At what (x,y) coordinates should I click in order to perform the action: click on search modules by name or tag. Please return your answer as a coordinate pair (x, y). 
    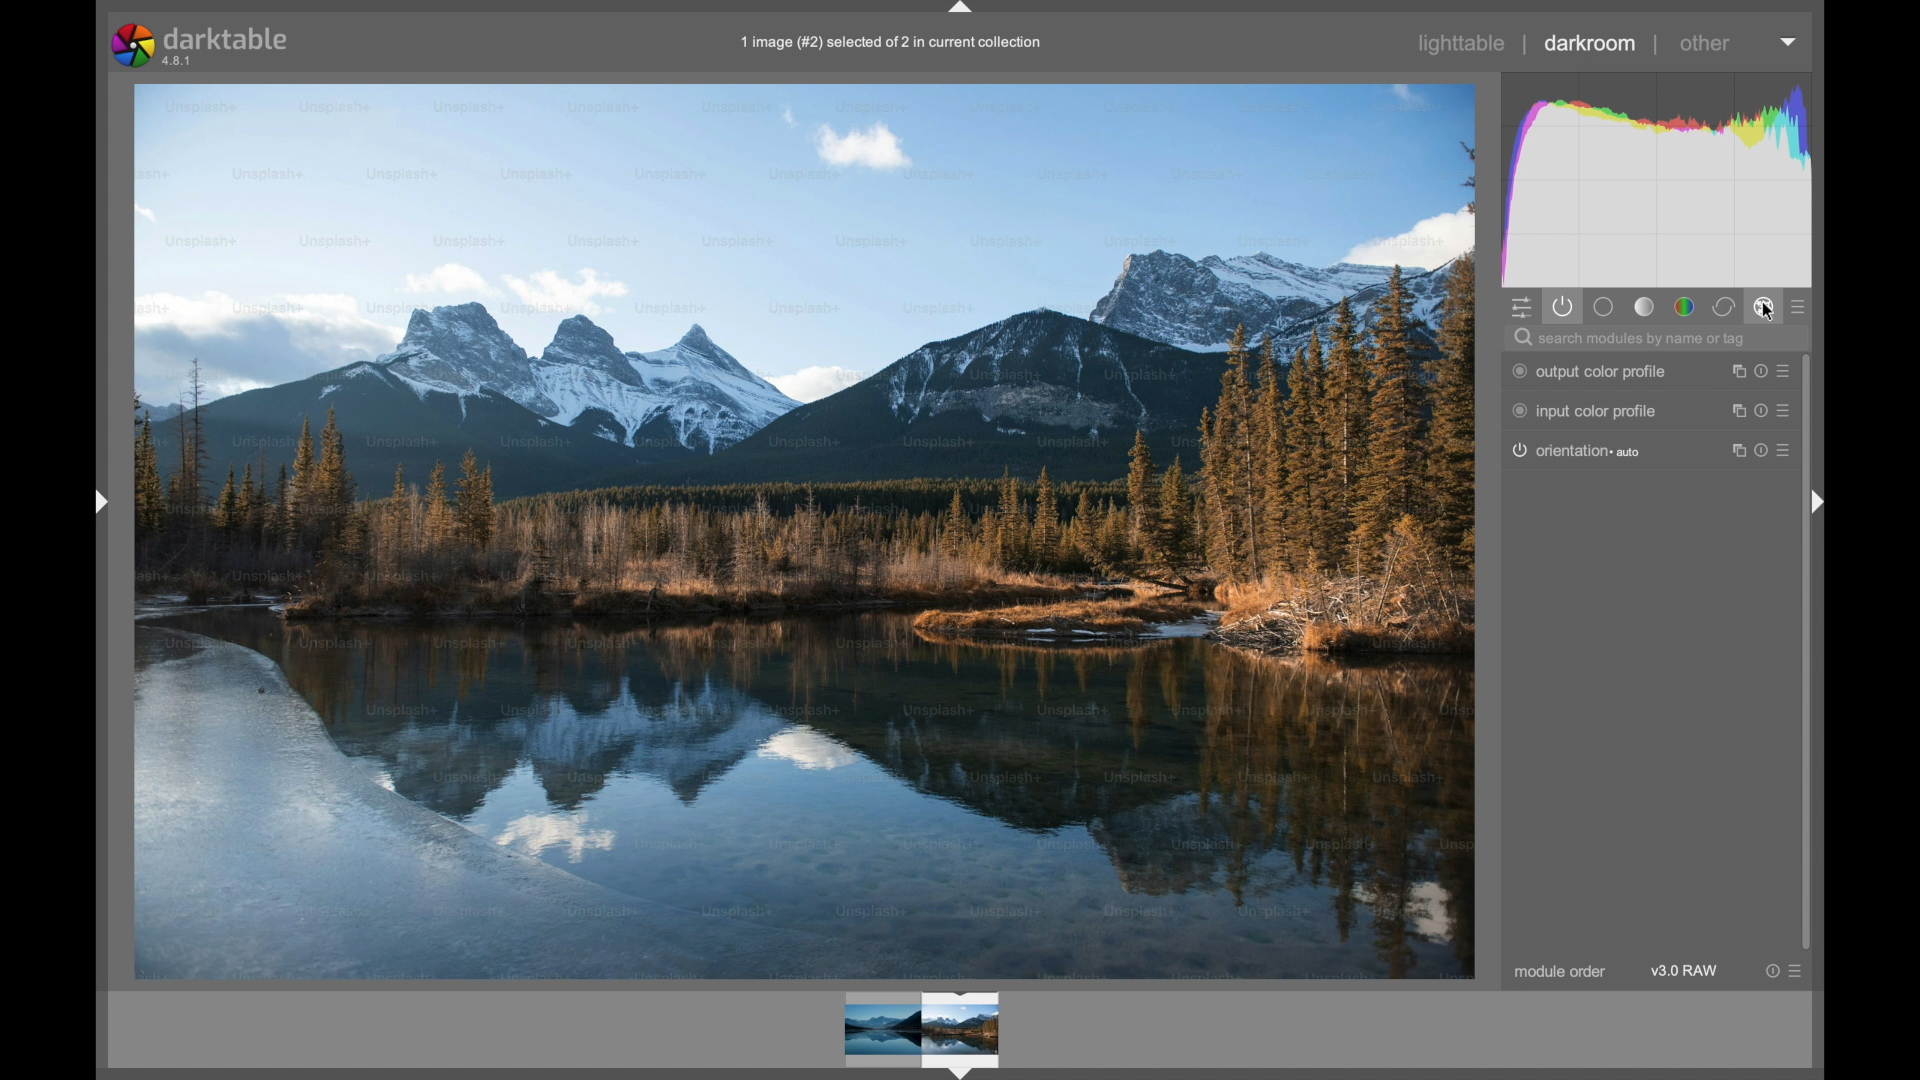
    Looking at the image, I should click on (1630, 338).